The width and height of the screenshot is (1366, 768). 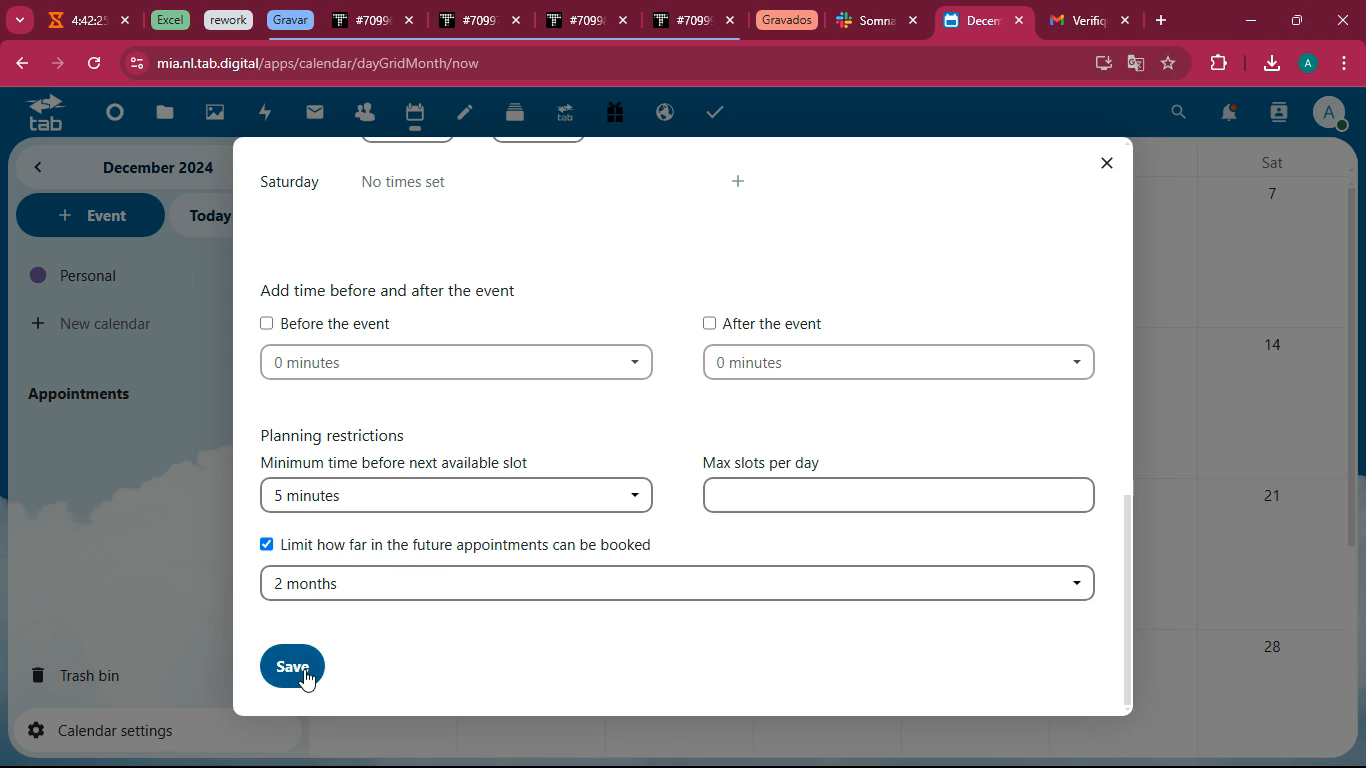 What do you see at coordinates (394, 288) in the screenshot?
I see `add time before and after event` at bounding box center [394, 288].